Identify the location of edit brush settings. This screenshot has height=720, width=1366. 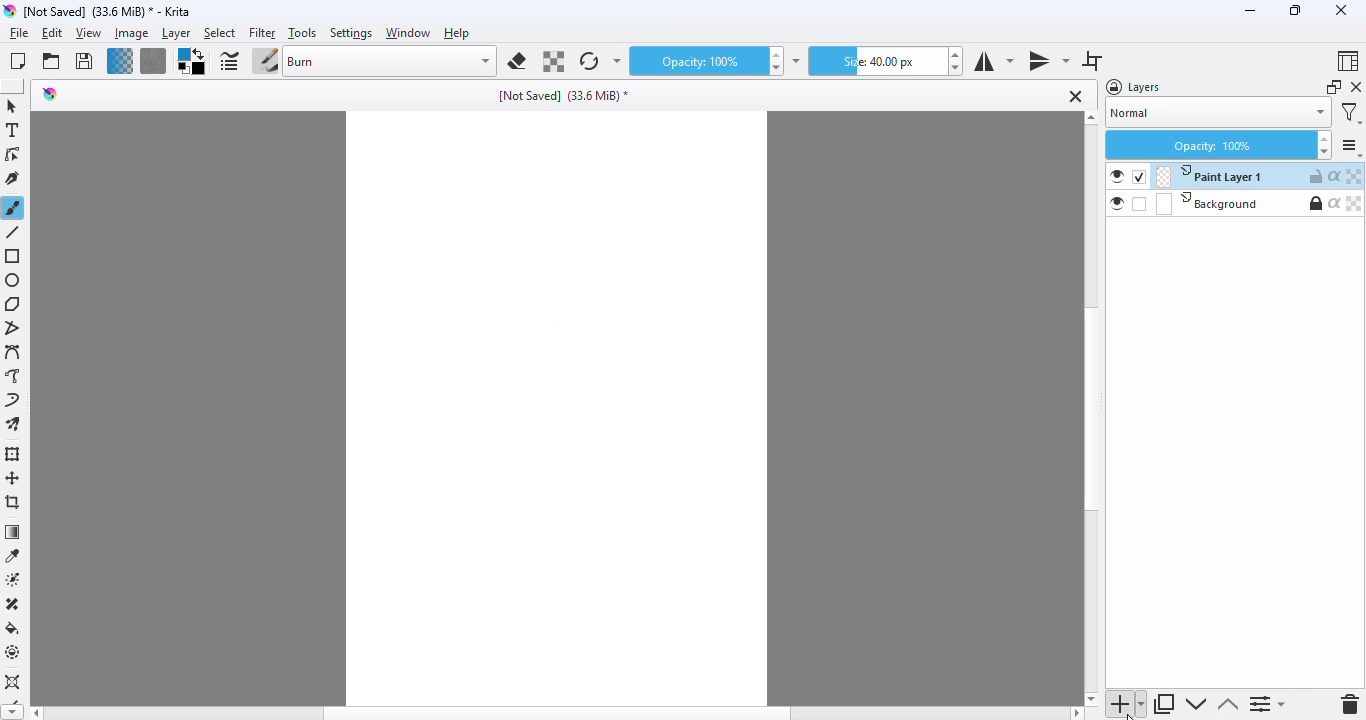
(229, 62).